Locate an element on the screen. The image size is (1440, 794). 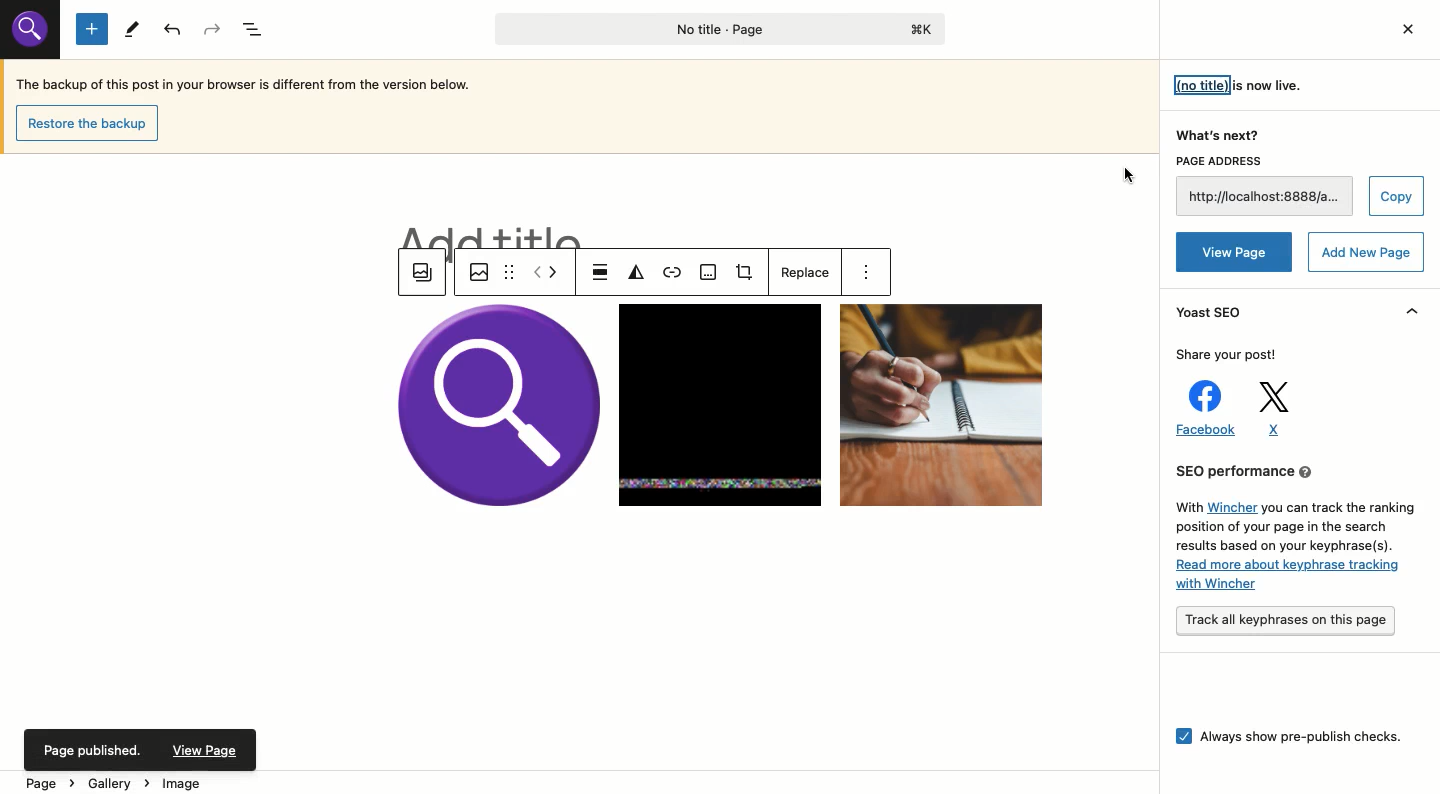
Link is located at coordinates (674, 274).